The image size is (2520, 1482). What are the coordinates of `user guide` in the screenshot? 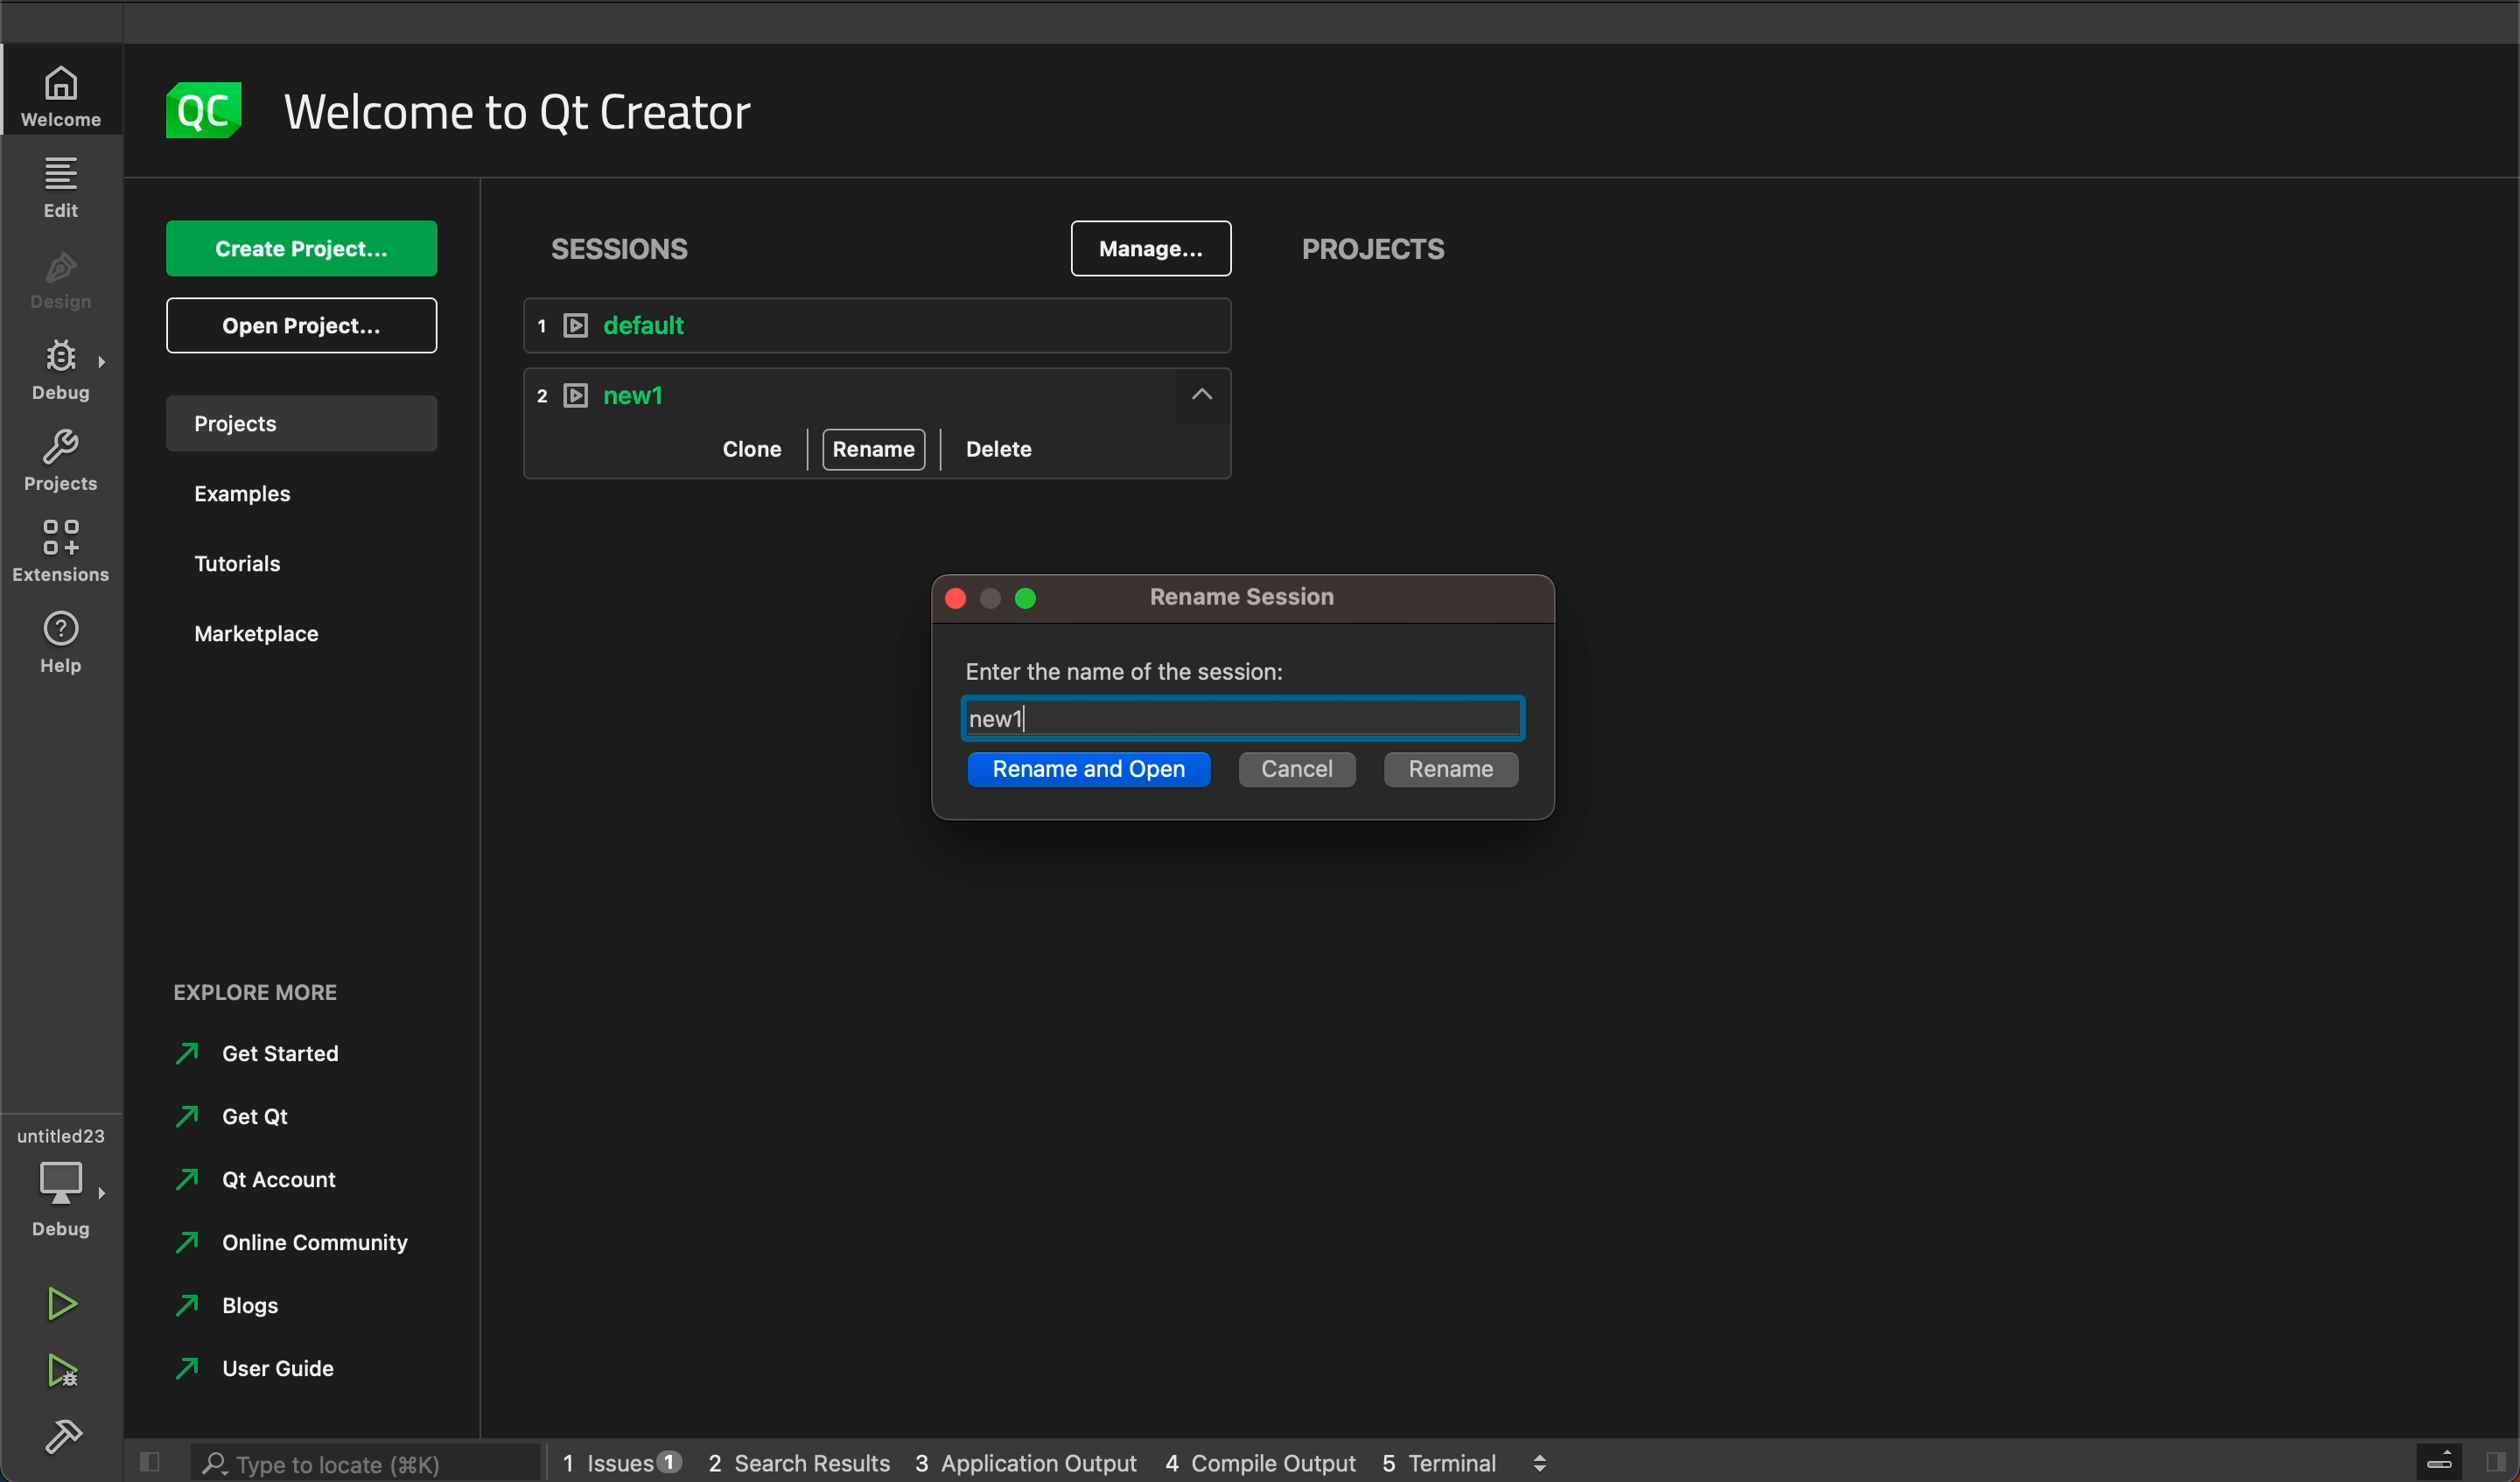 It's located at (279, 1370).